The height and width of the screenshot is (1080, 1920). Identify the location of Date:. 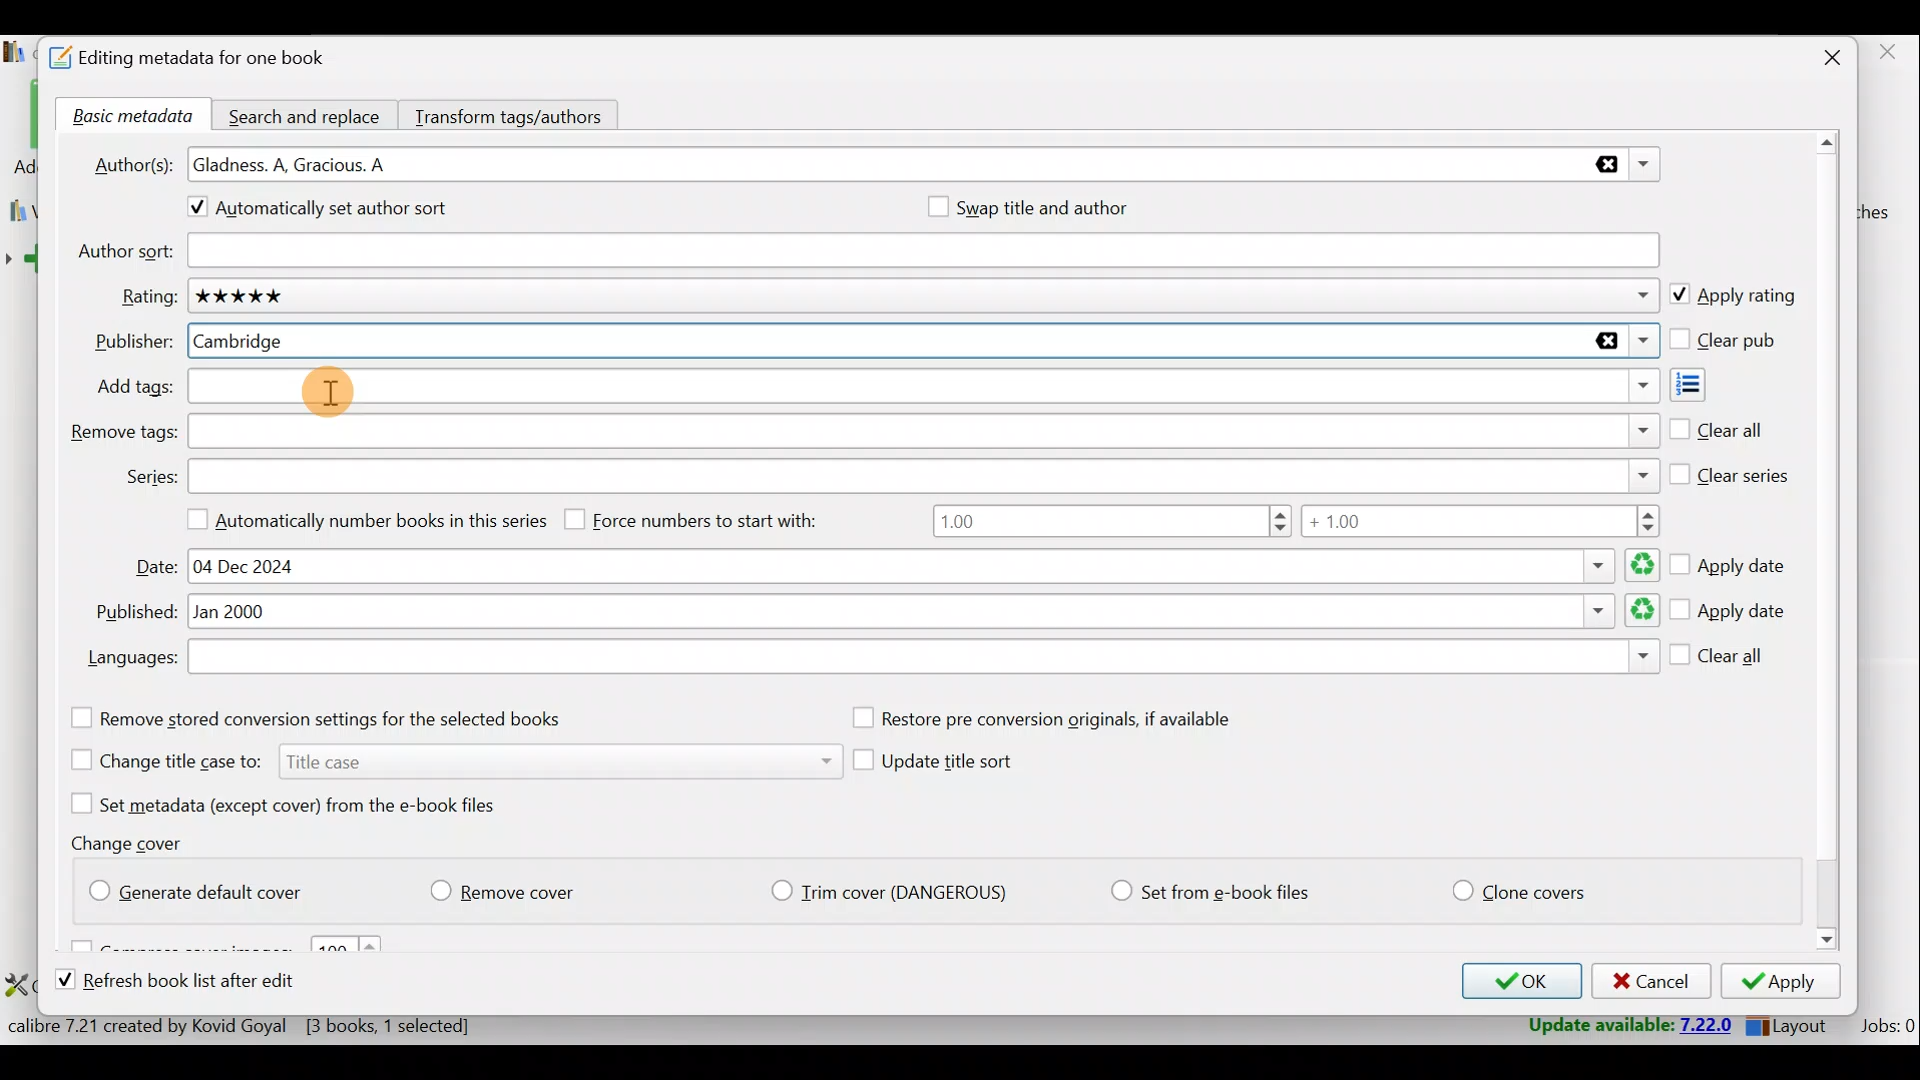
(157, 567).